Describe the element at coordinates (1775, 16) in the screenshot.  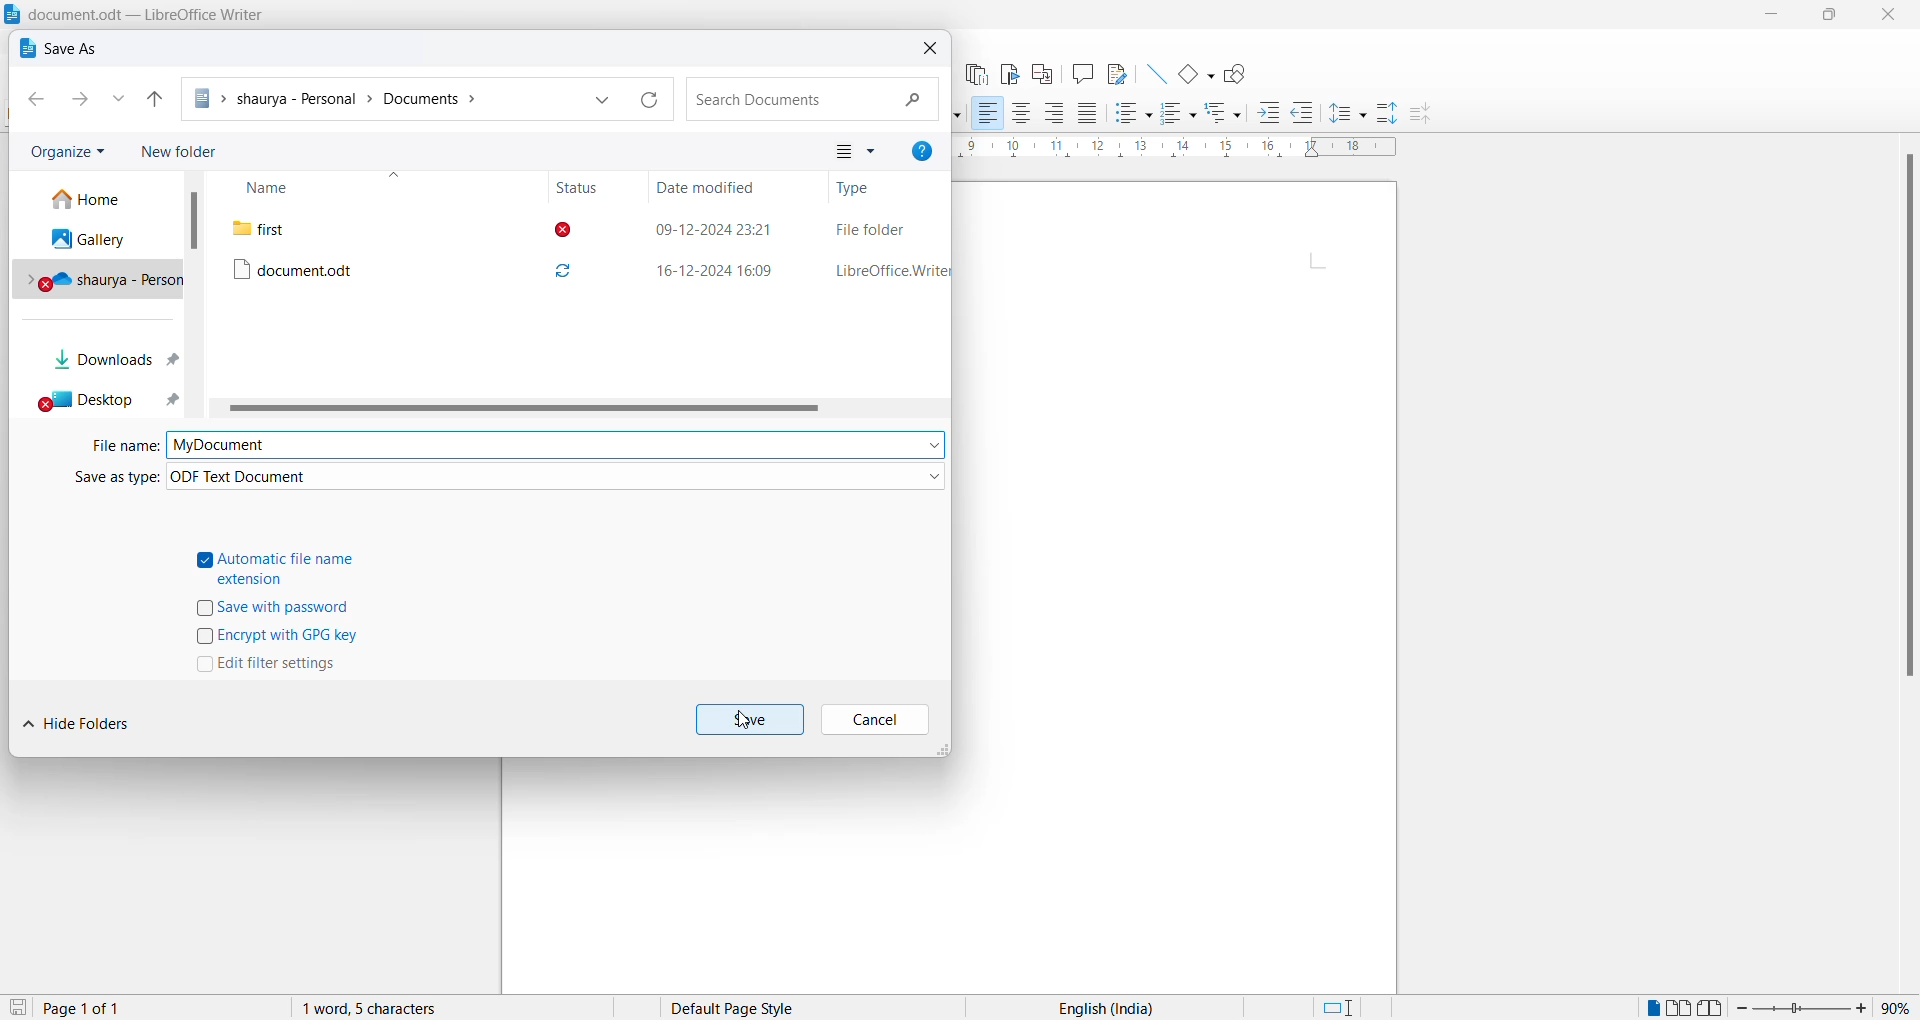
I see `minimize` at that location.